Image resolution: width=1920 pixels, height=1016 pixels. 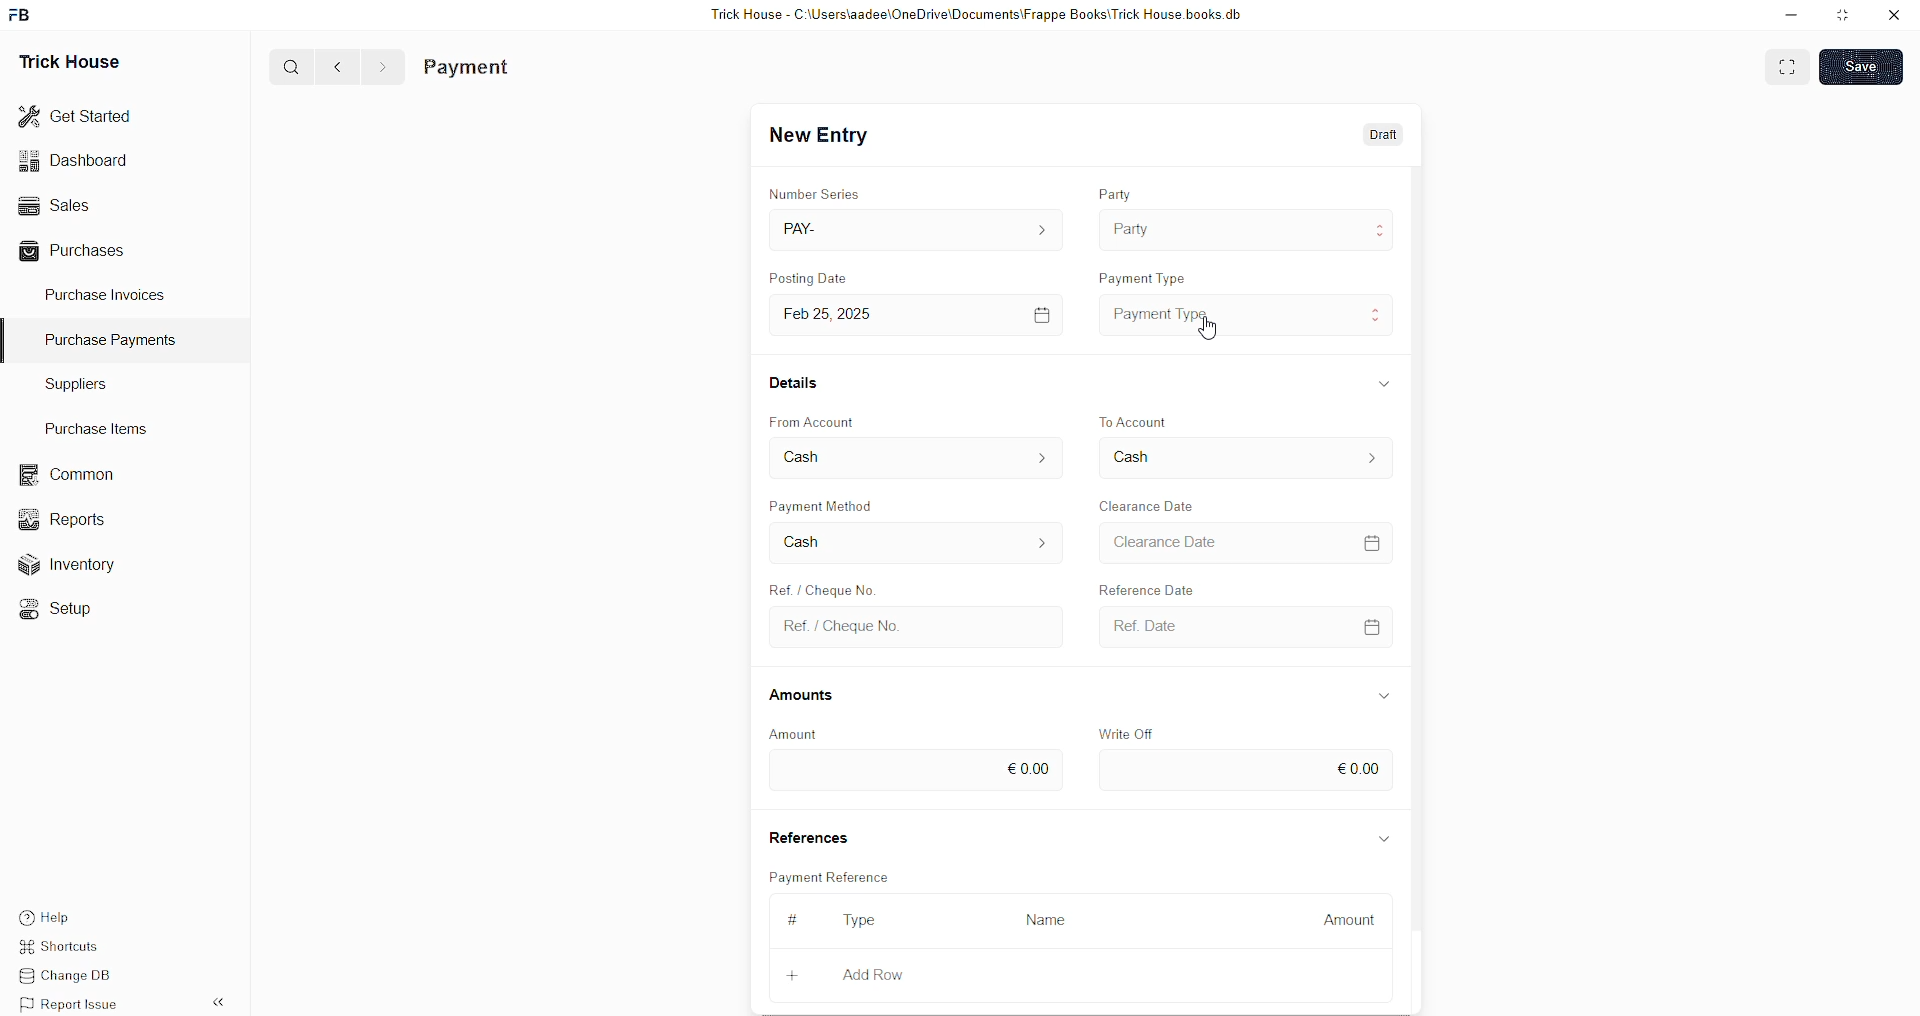 I want to click on , so click(x=1385, y=695).